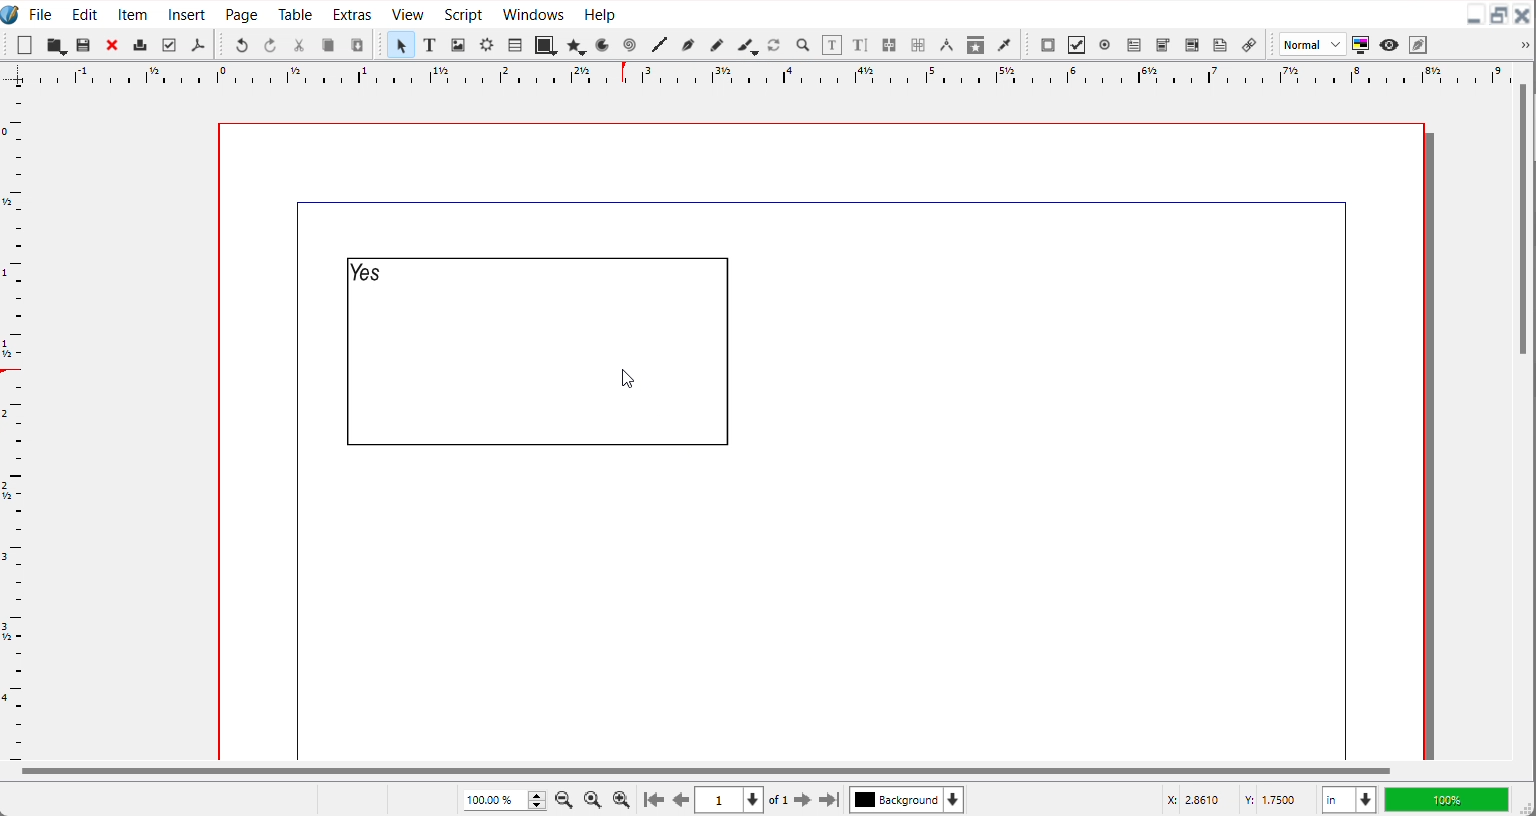 This screenshot has height=816, width=1536. I want to click on Text, so click(368, 271).